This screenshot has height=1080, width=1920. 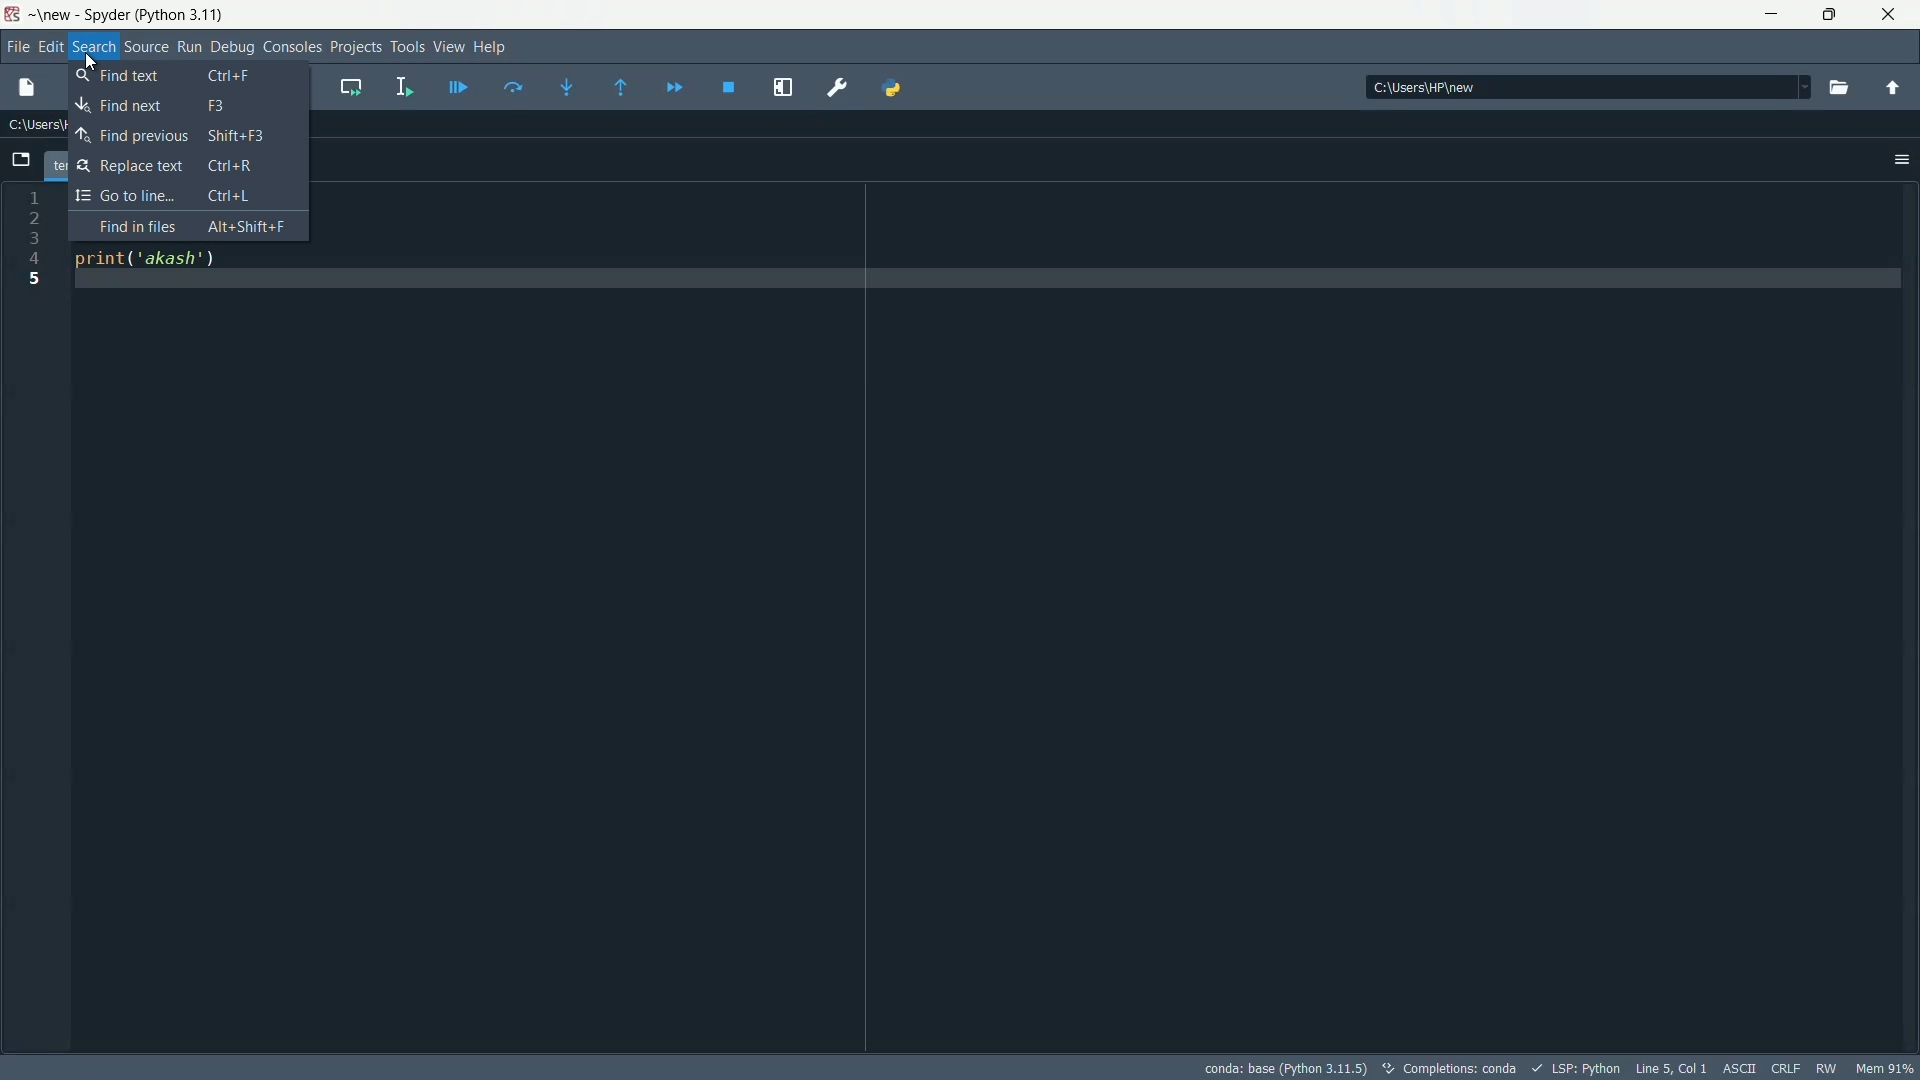 What do you see at coordinates (232, 49) in the screenshot?
I see `debug menu` at bounding box center [232, 49].